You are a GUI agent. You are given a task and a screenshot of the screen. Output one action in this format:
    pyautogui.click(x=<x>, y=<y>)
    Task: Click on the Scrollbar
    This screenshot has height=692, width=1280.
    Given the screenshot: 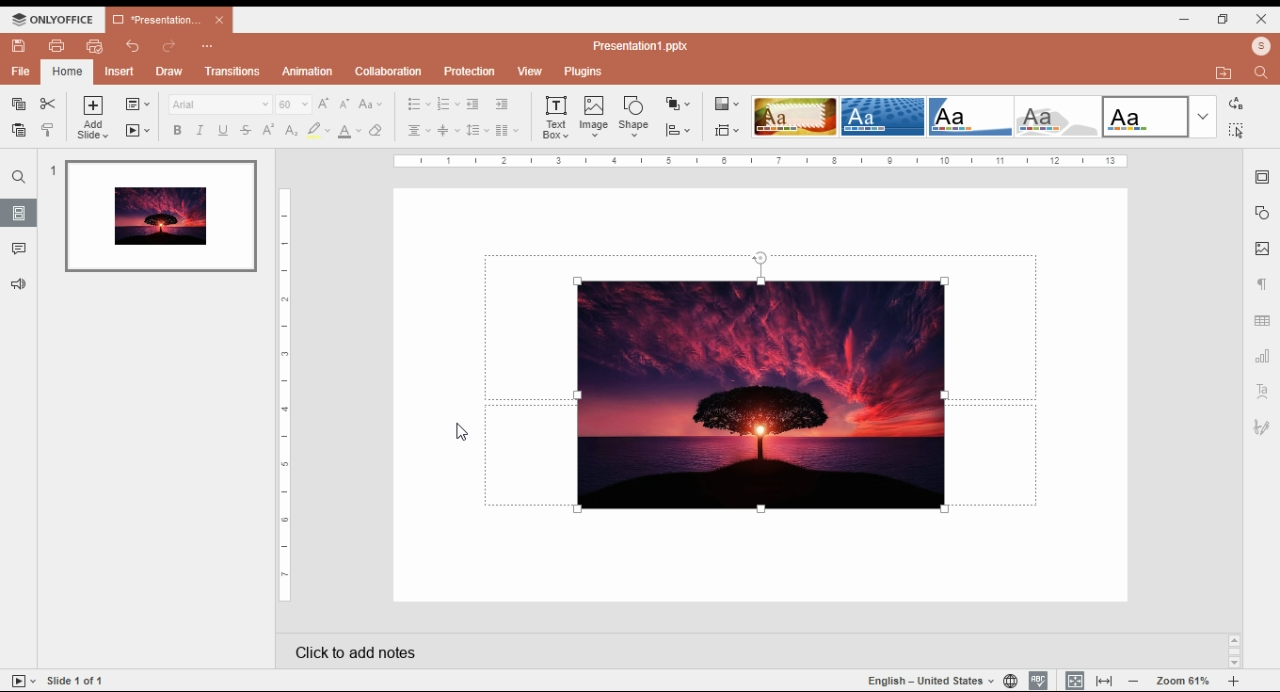 What is the action you would take?
    pyautogui.click(x=1232, y=651)
    